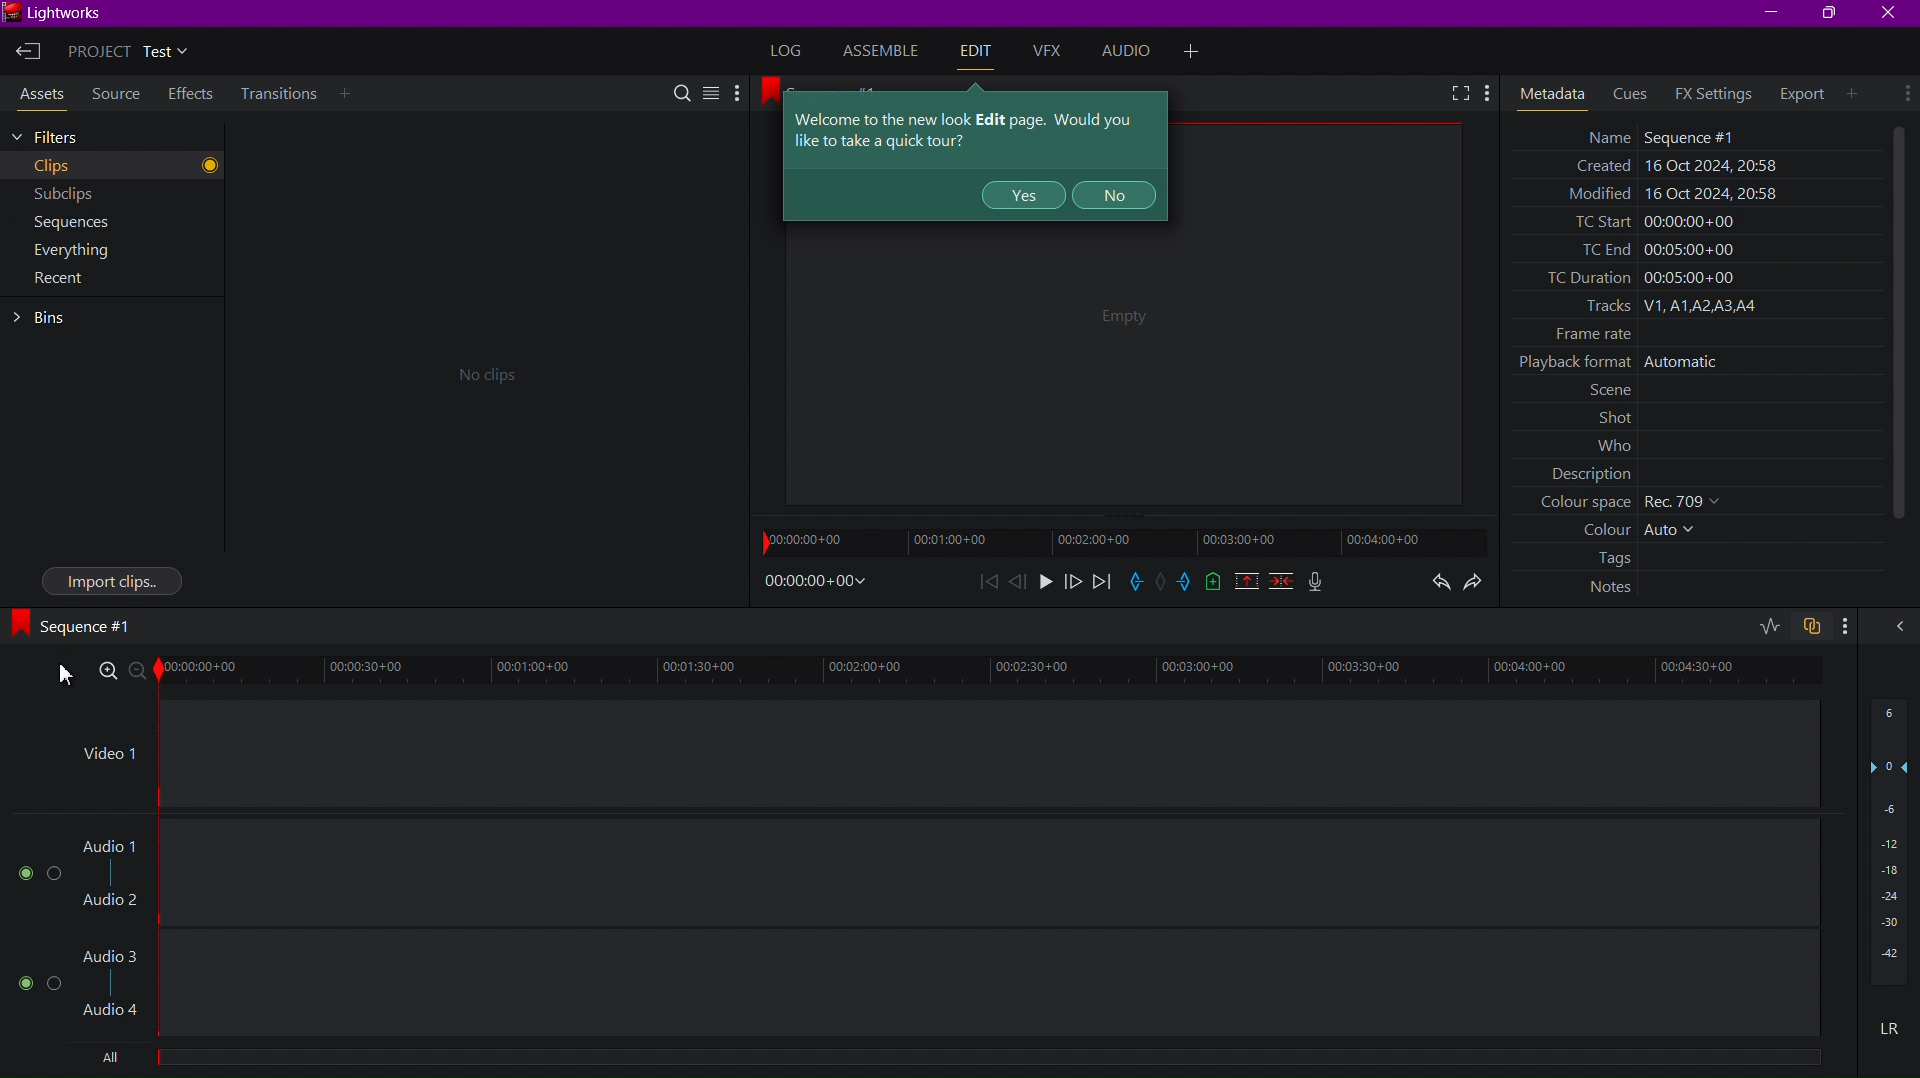 This screenshot has width=1920, height=1078. Describe the element at coordinates (1892, 14) in the screenshot. I see `Close` at that location.